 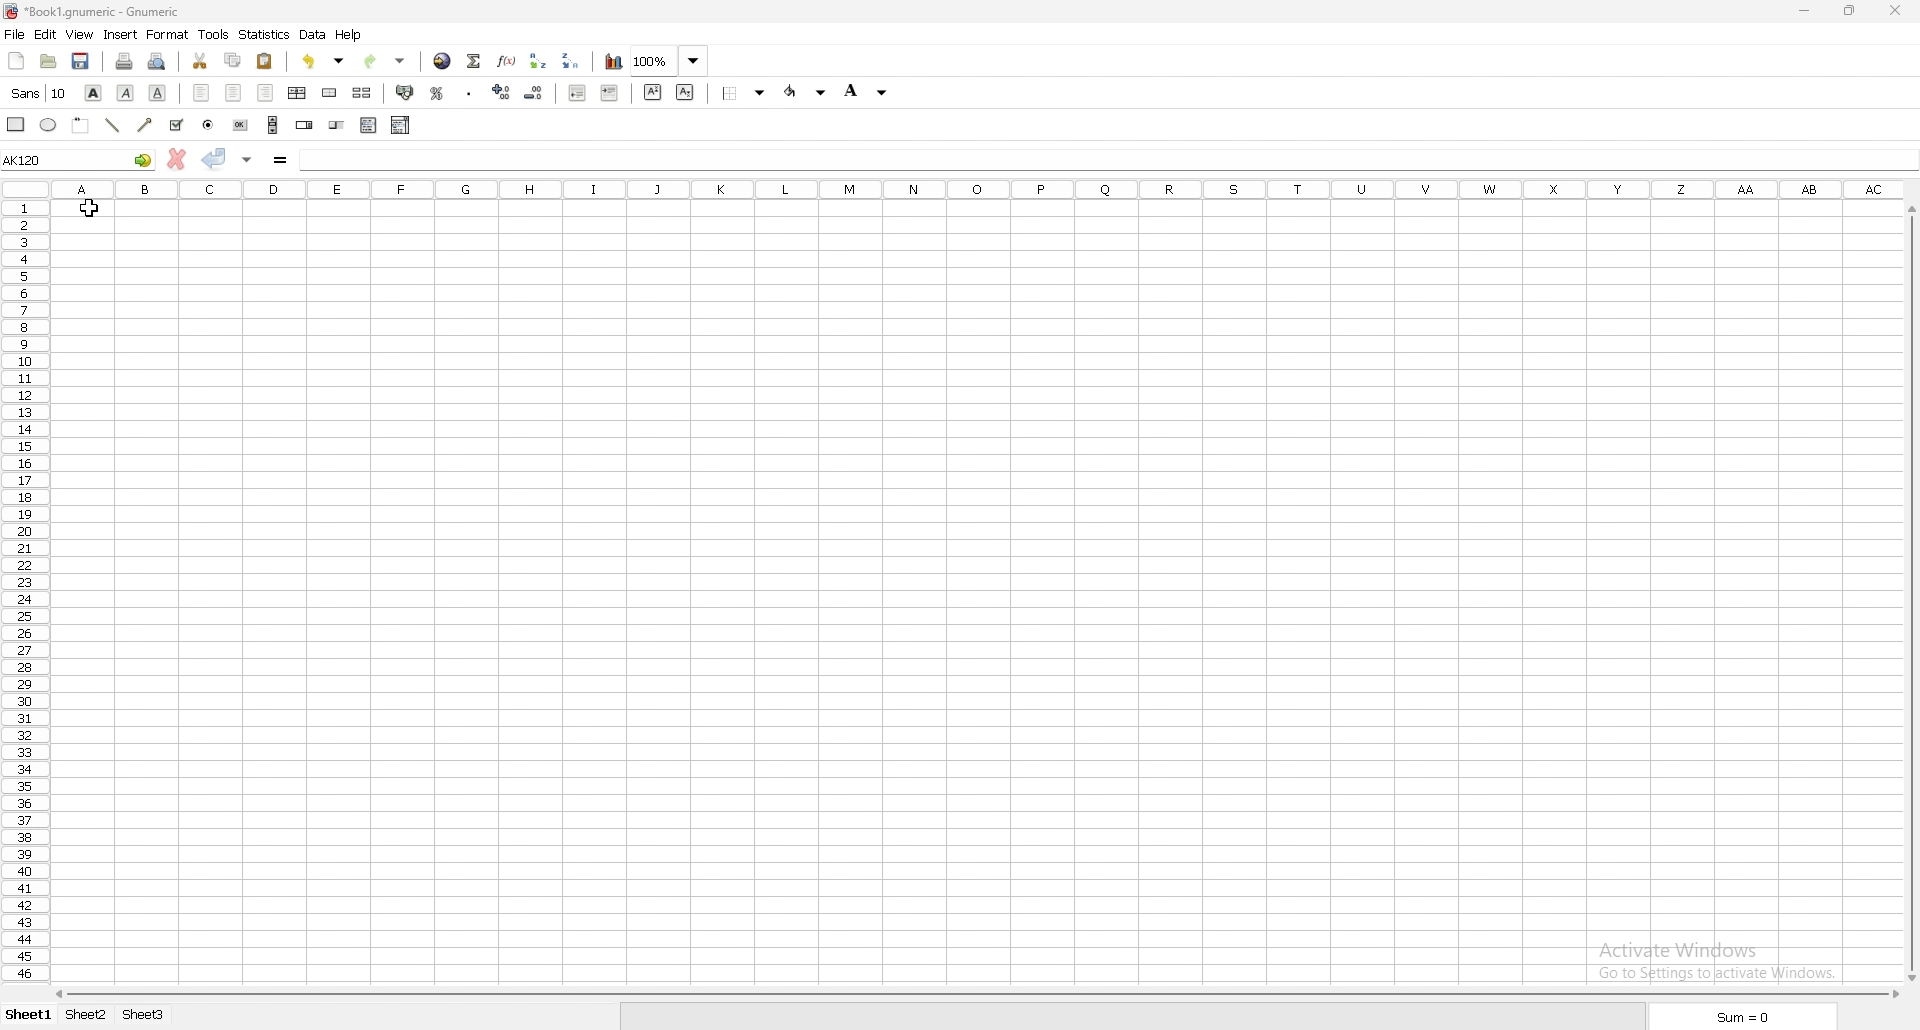 I want to click on undo, so click(x=326, y=61).